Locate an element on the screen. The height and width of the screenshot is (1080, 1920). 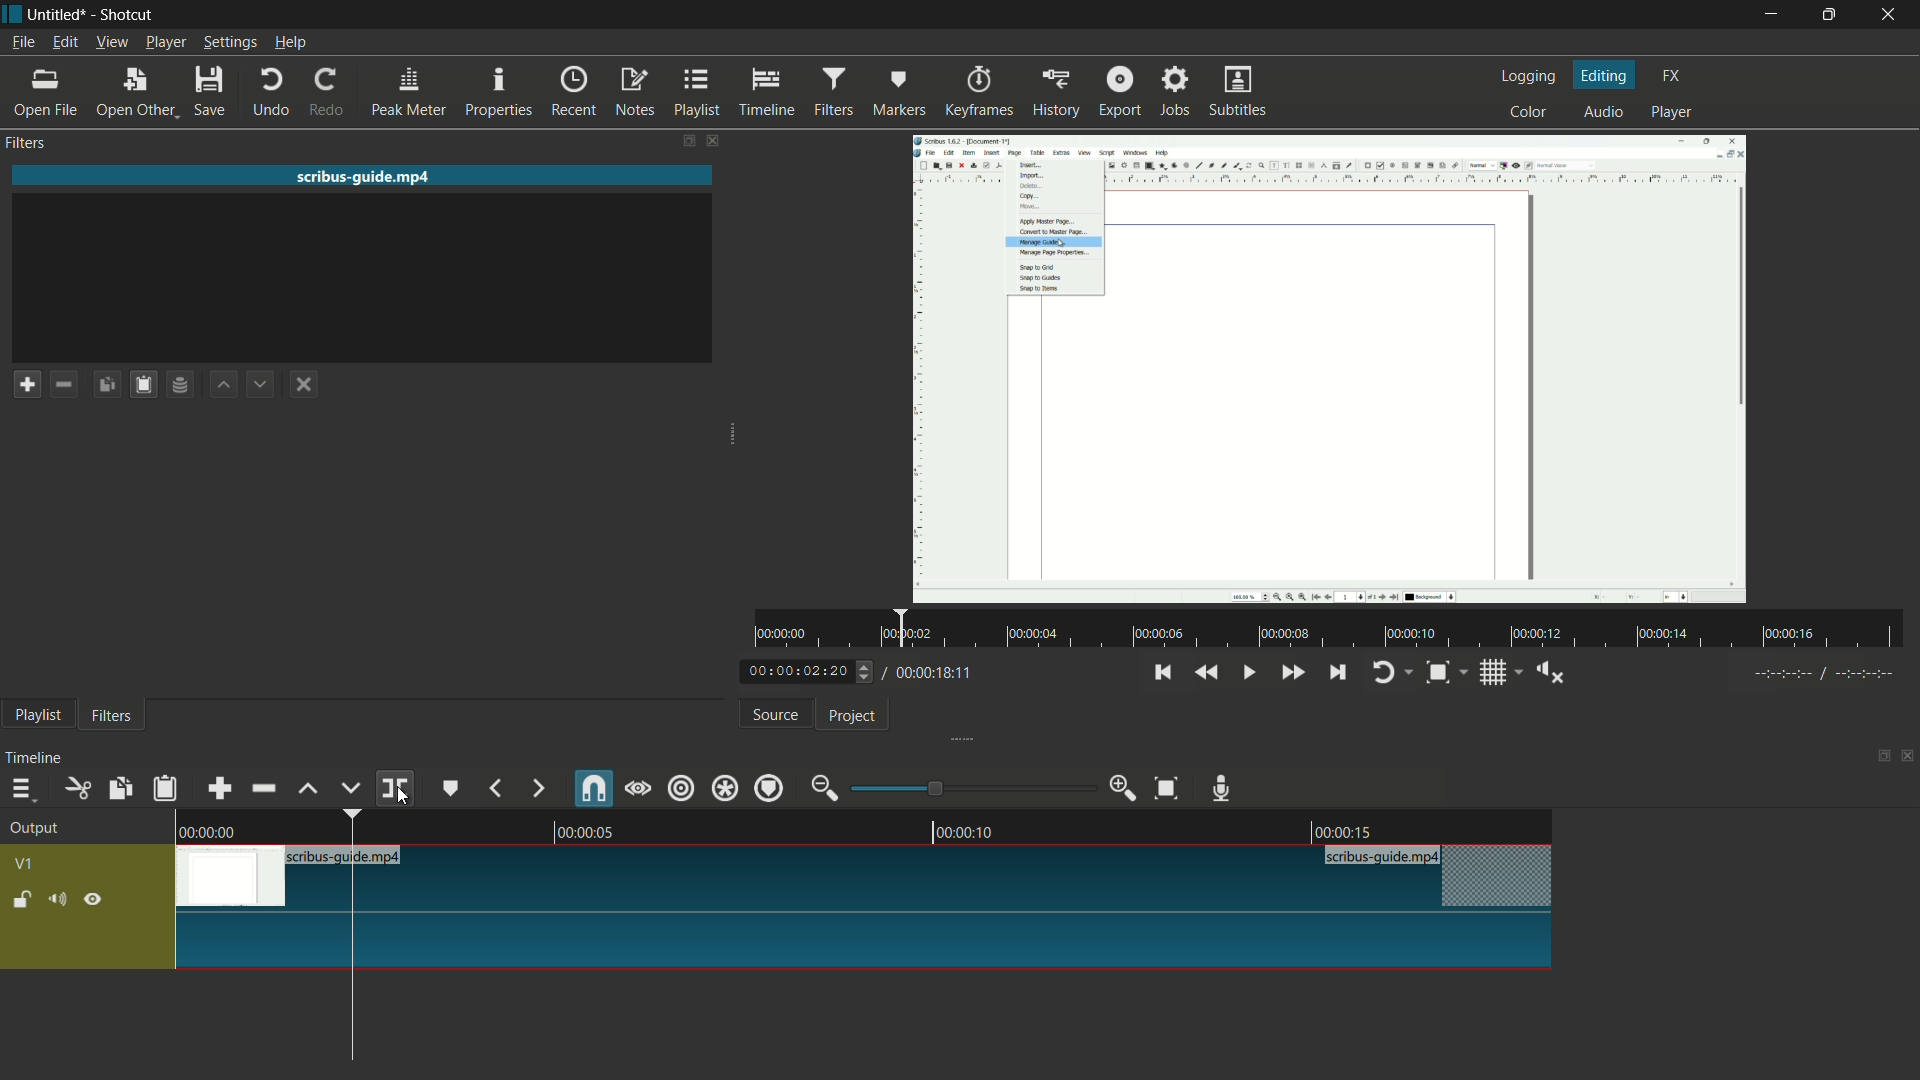
recent is located at coordinates (575, 92).